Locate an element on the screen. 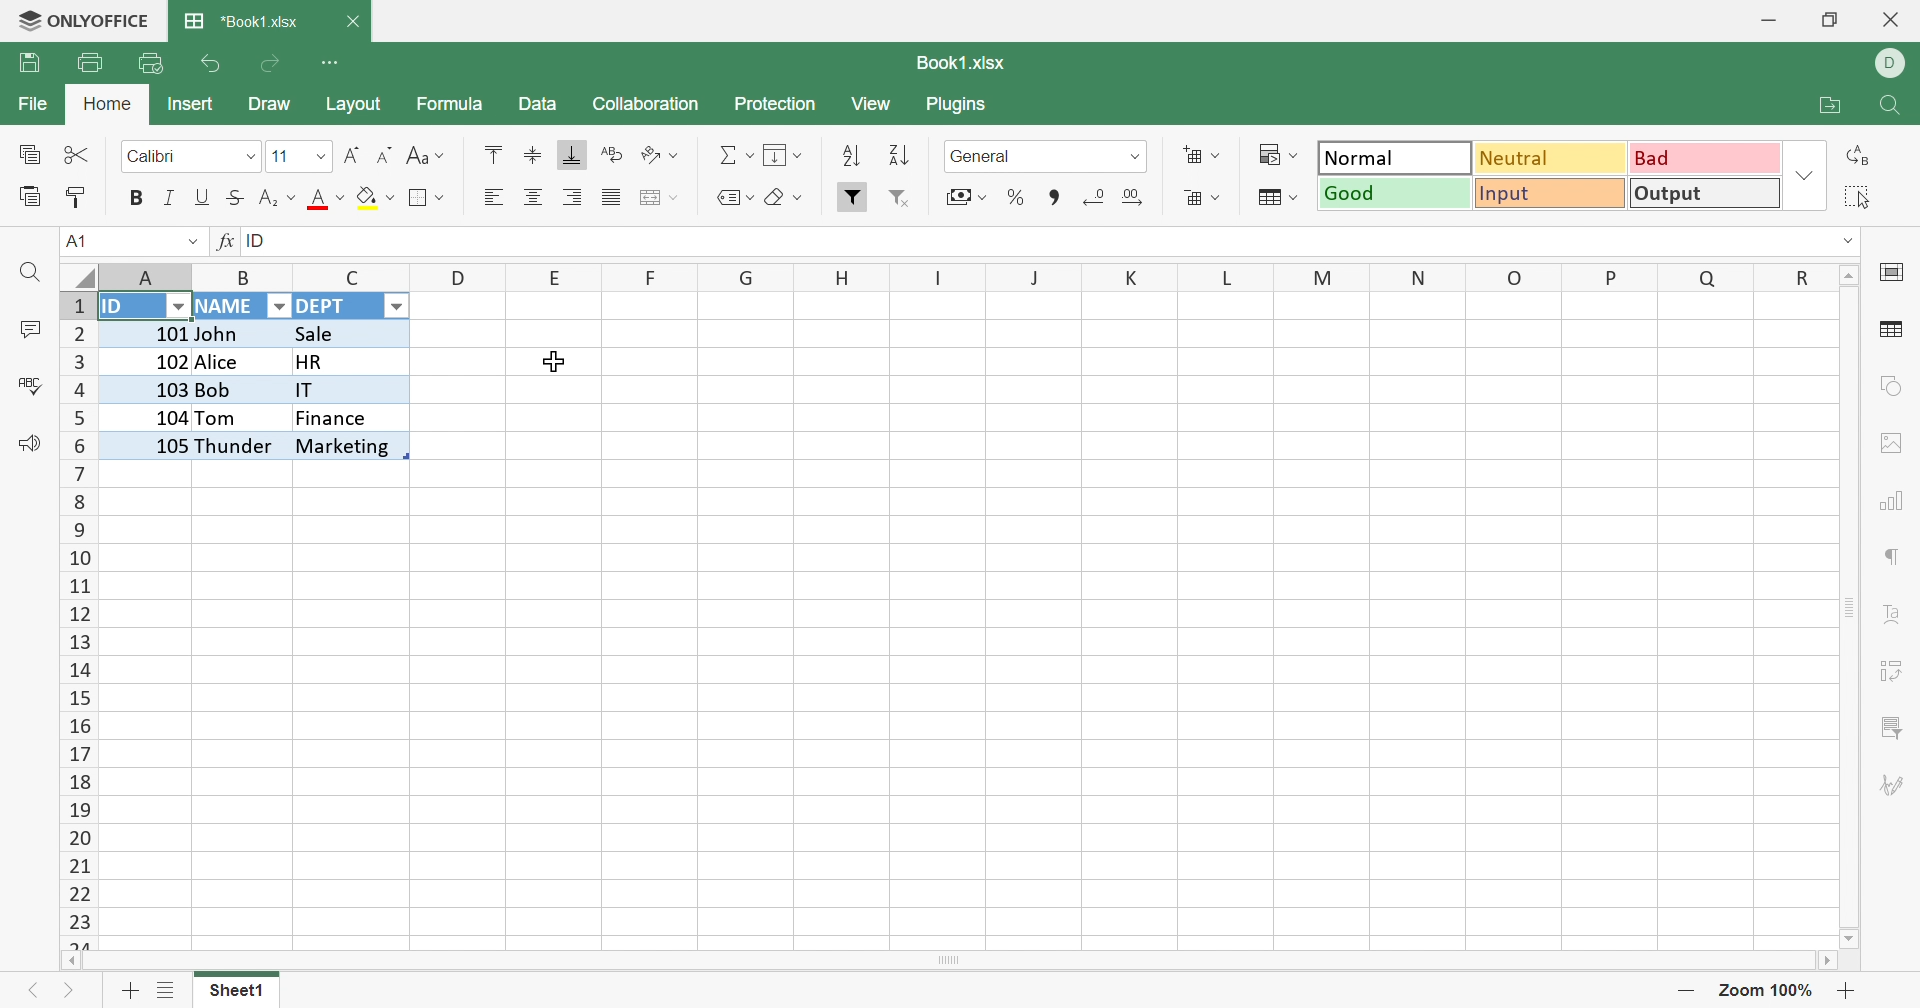 This screenshot has height=1008, width=1920. Undo is located at coordinates (209, 64).